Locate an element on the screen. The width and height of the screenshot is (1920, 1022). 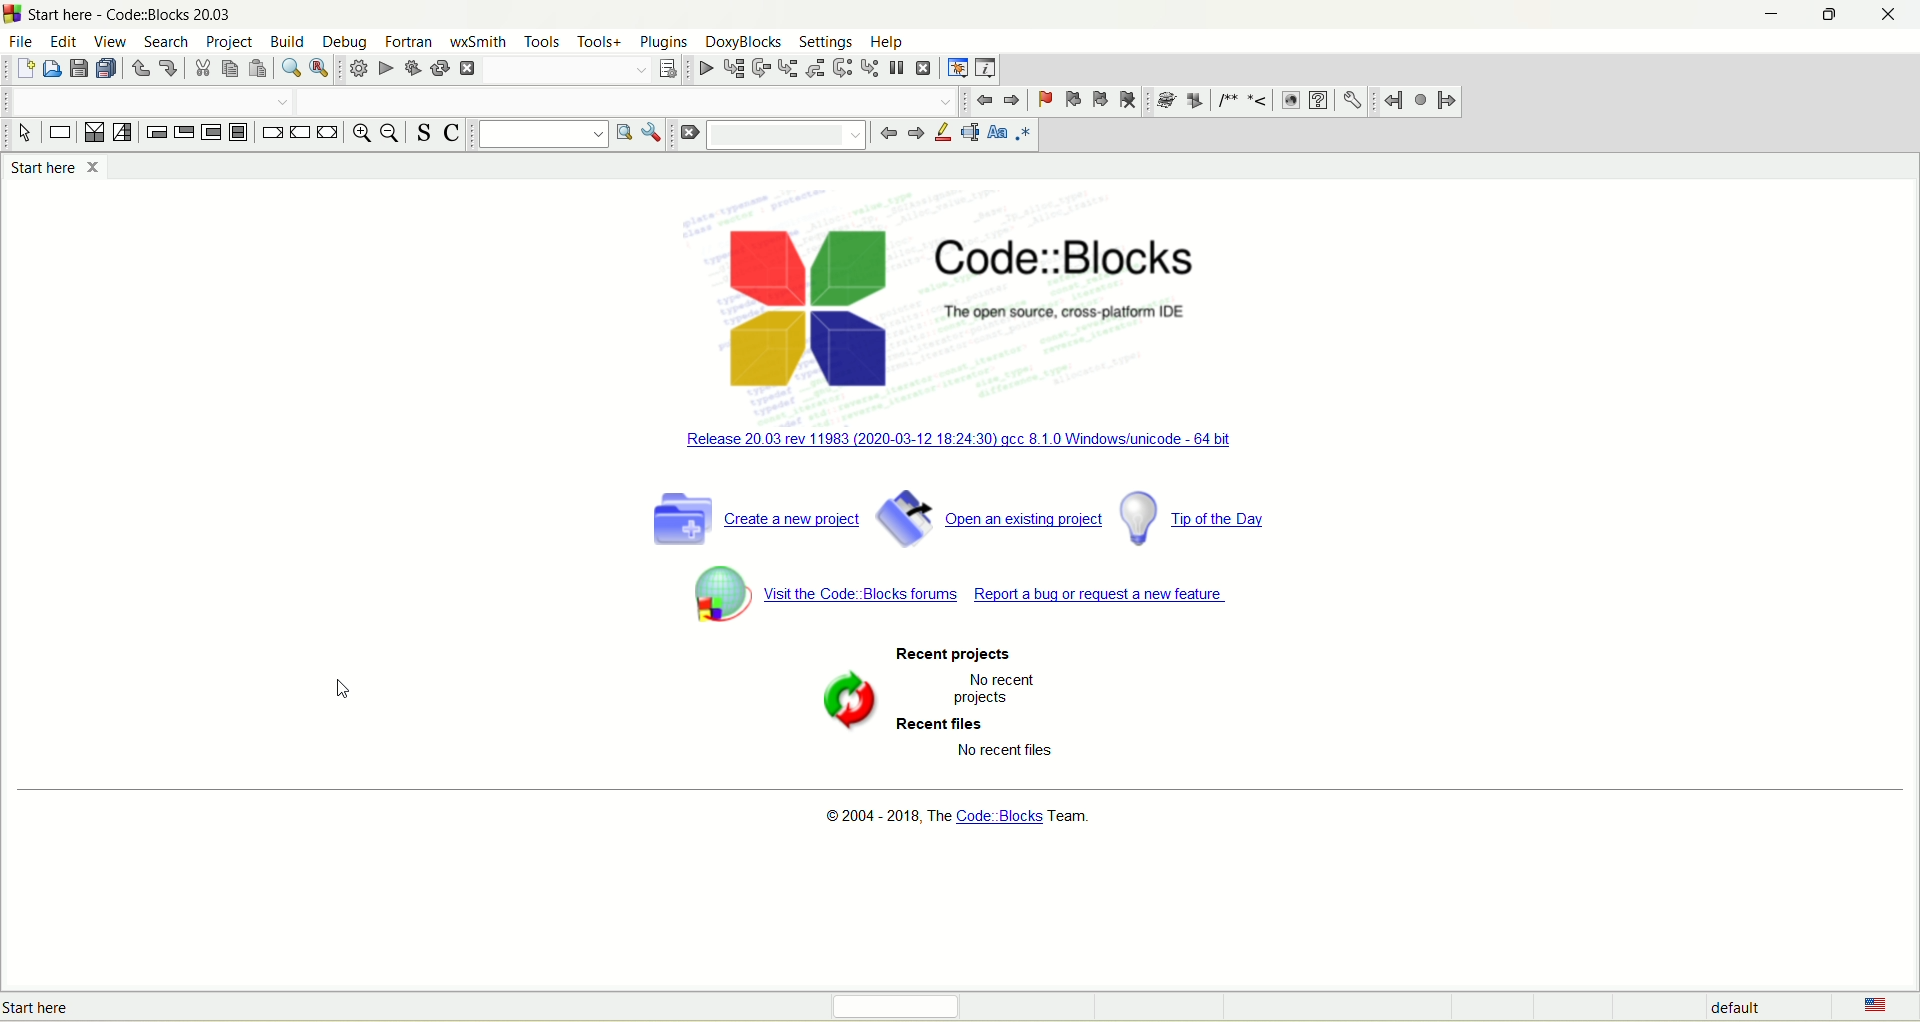
replace is located at coordinates (319, 67).